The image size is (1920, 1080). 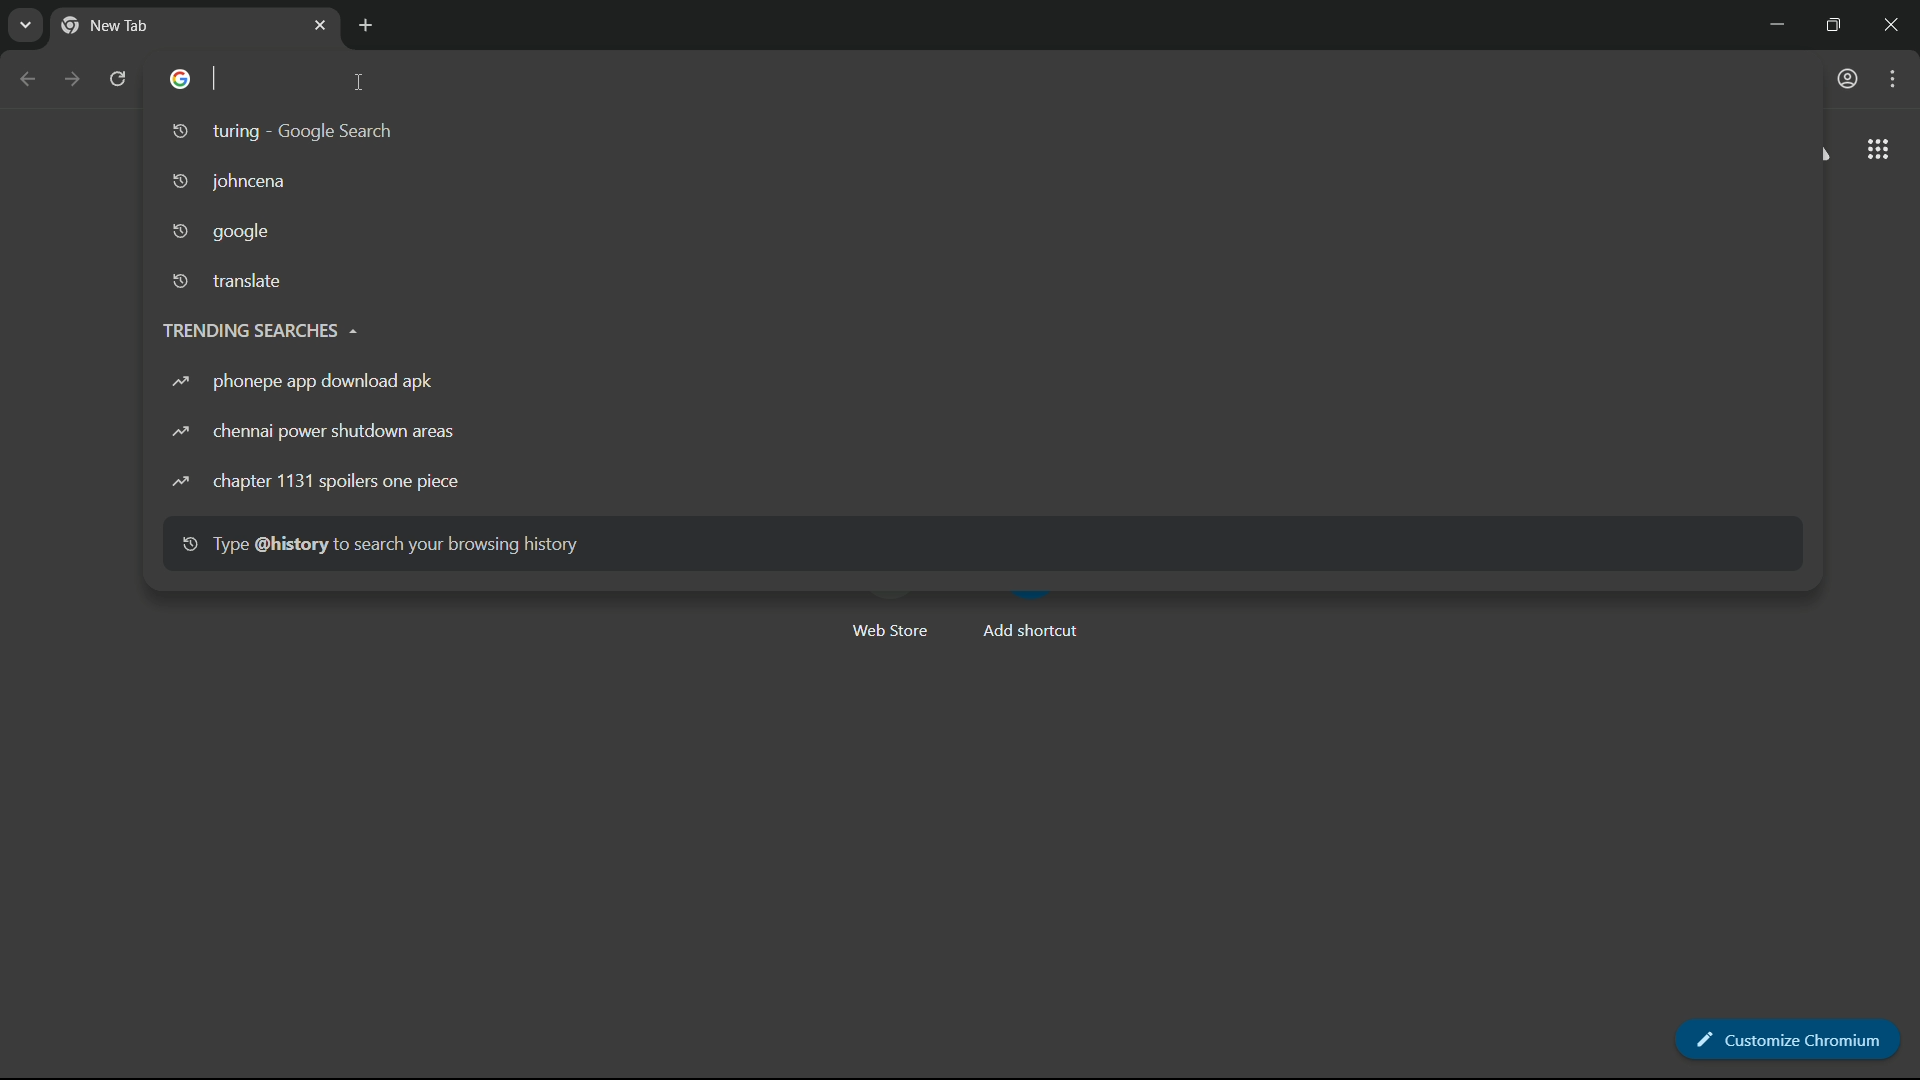 I want to click on johncena, so click(x=231, y=182).